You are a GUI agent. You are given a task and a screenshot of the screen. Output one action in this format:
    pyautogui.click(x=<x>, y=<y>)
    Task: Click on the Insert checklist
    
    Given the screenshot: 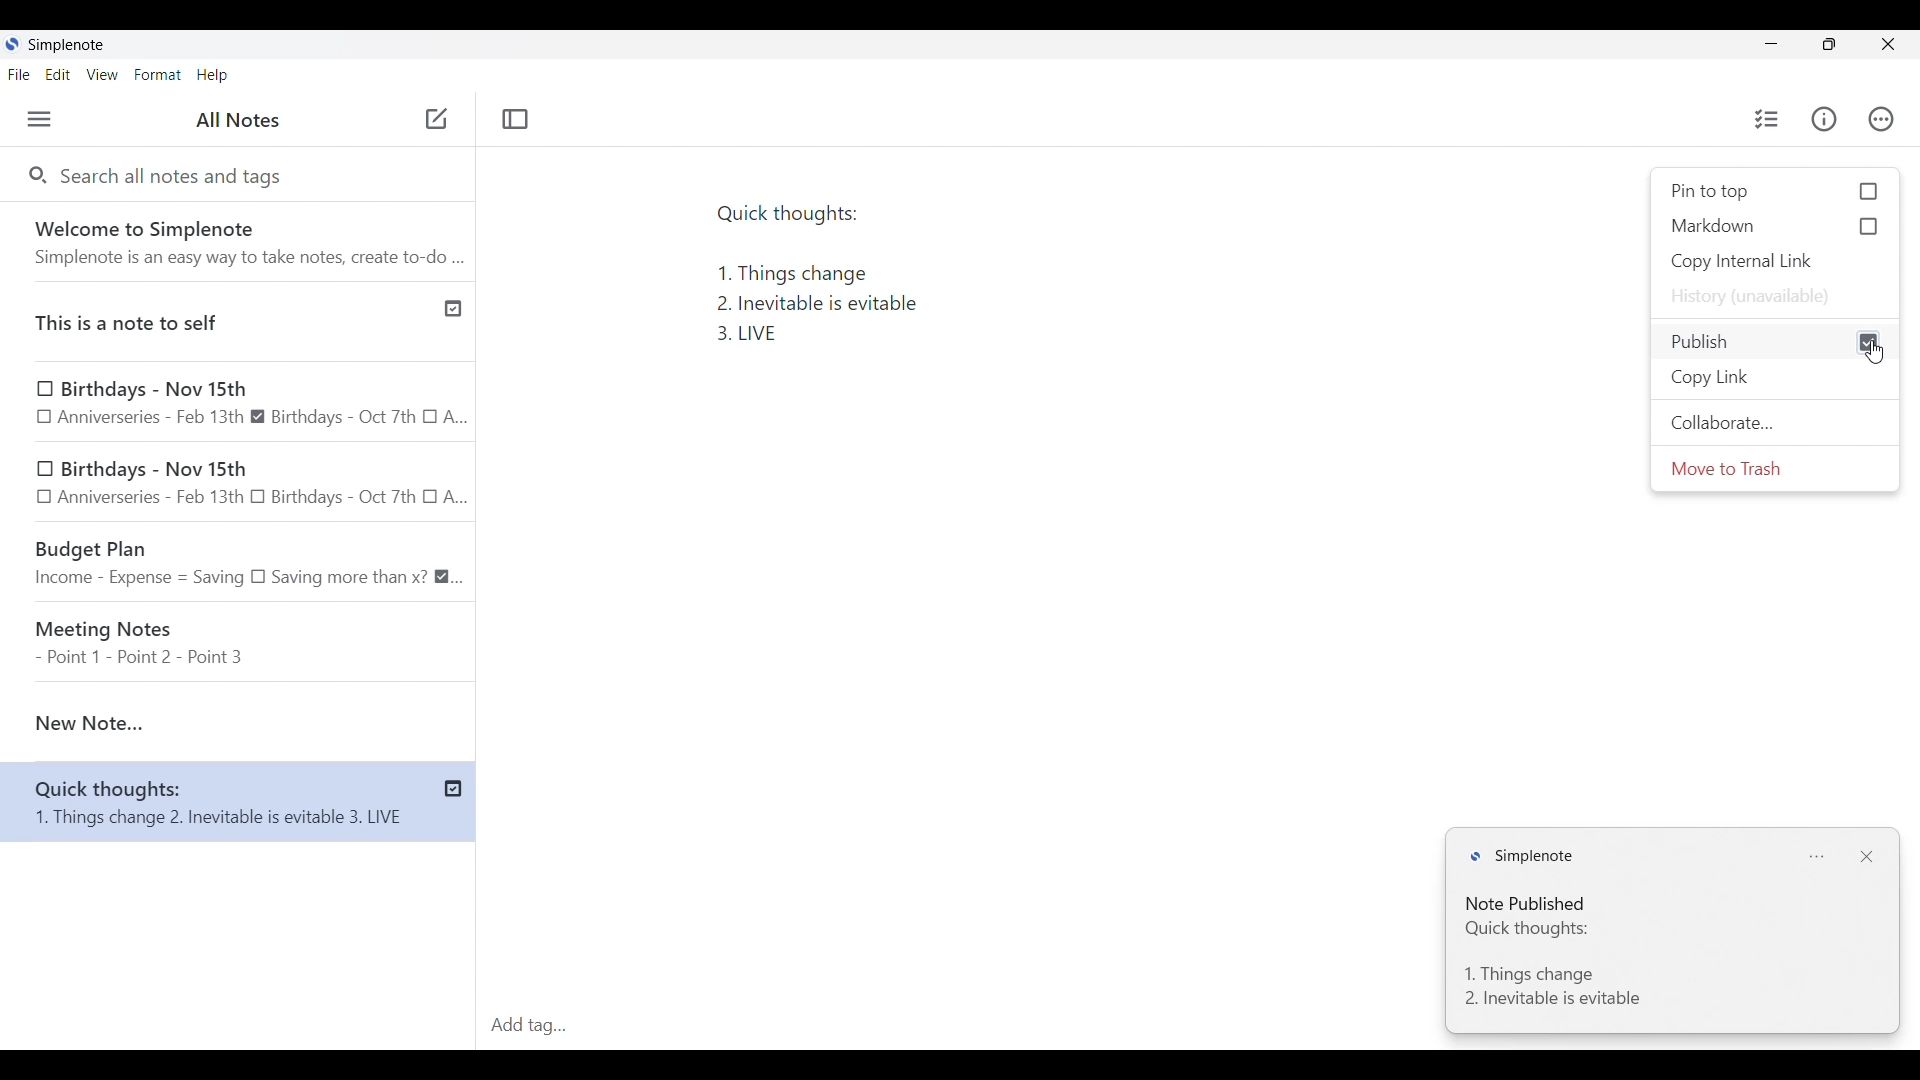 What is the action you would take?
    pyautogui.click(x=1767, y=119)
    